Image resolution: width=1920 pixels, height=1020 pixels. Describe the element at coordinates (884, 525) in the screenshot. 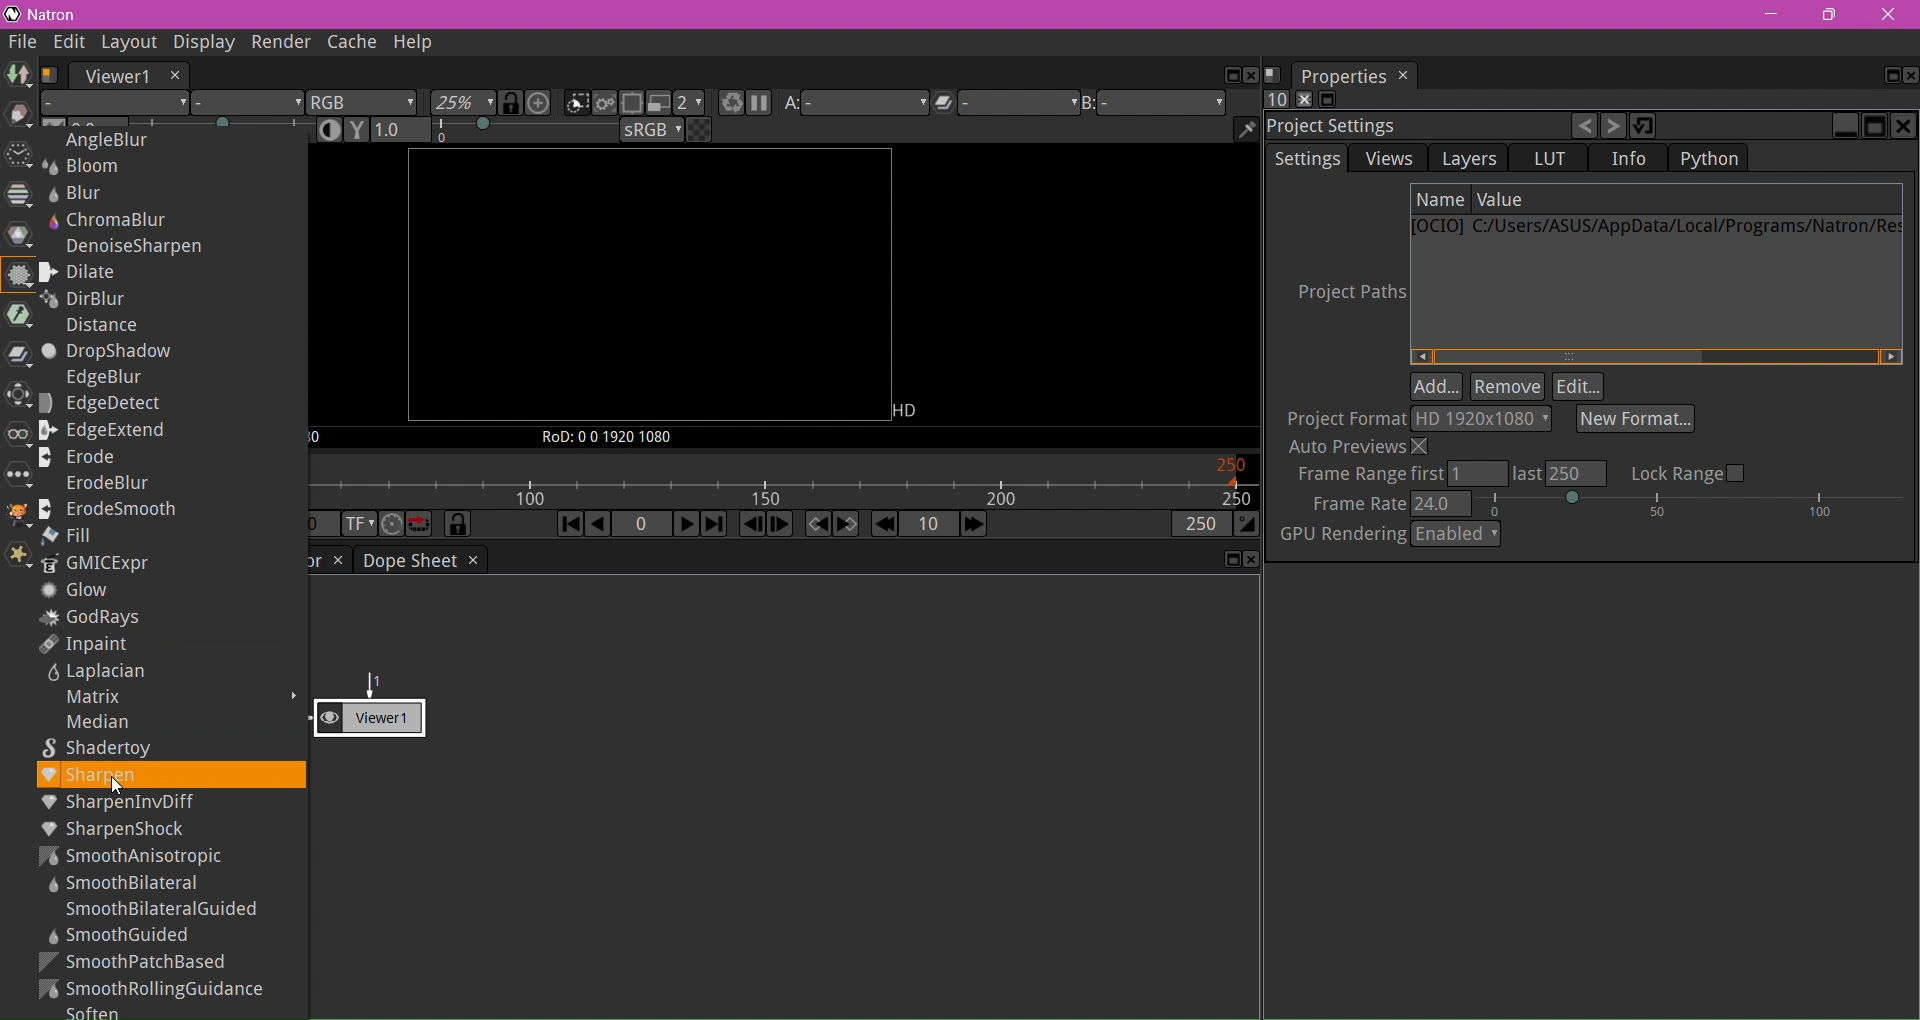

I see `Previous Increment` at that location.